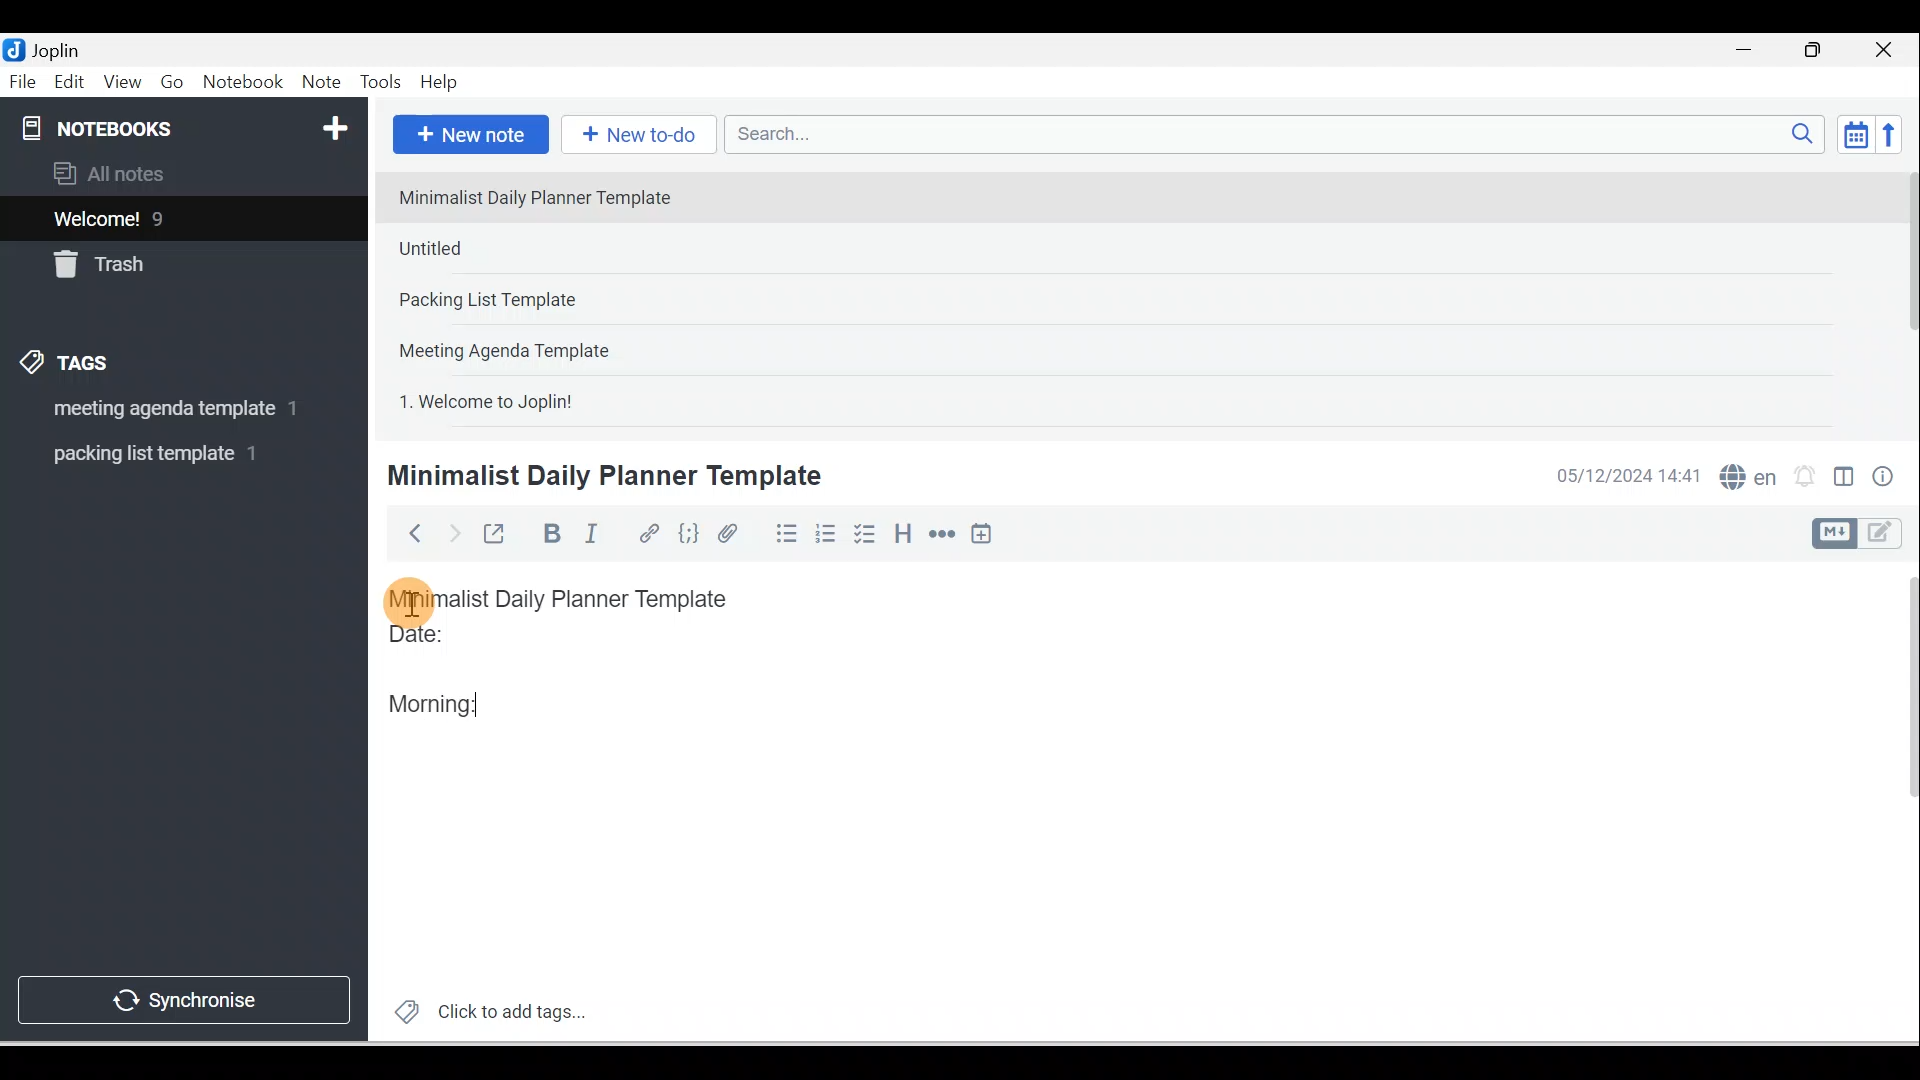  I want to click on Date:, so click(473, 643).